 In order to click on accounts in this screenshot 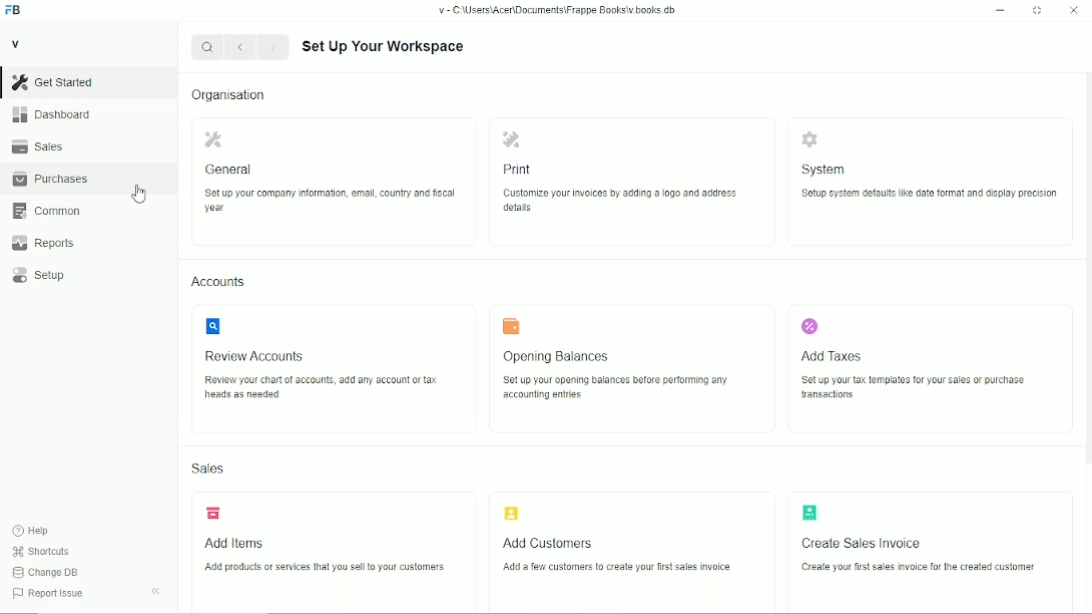, I will do `click(219, 282)`.